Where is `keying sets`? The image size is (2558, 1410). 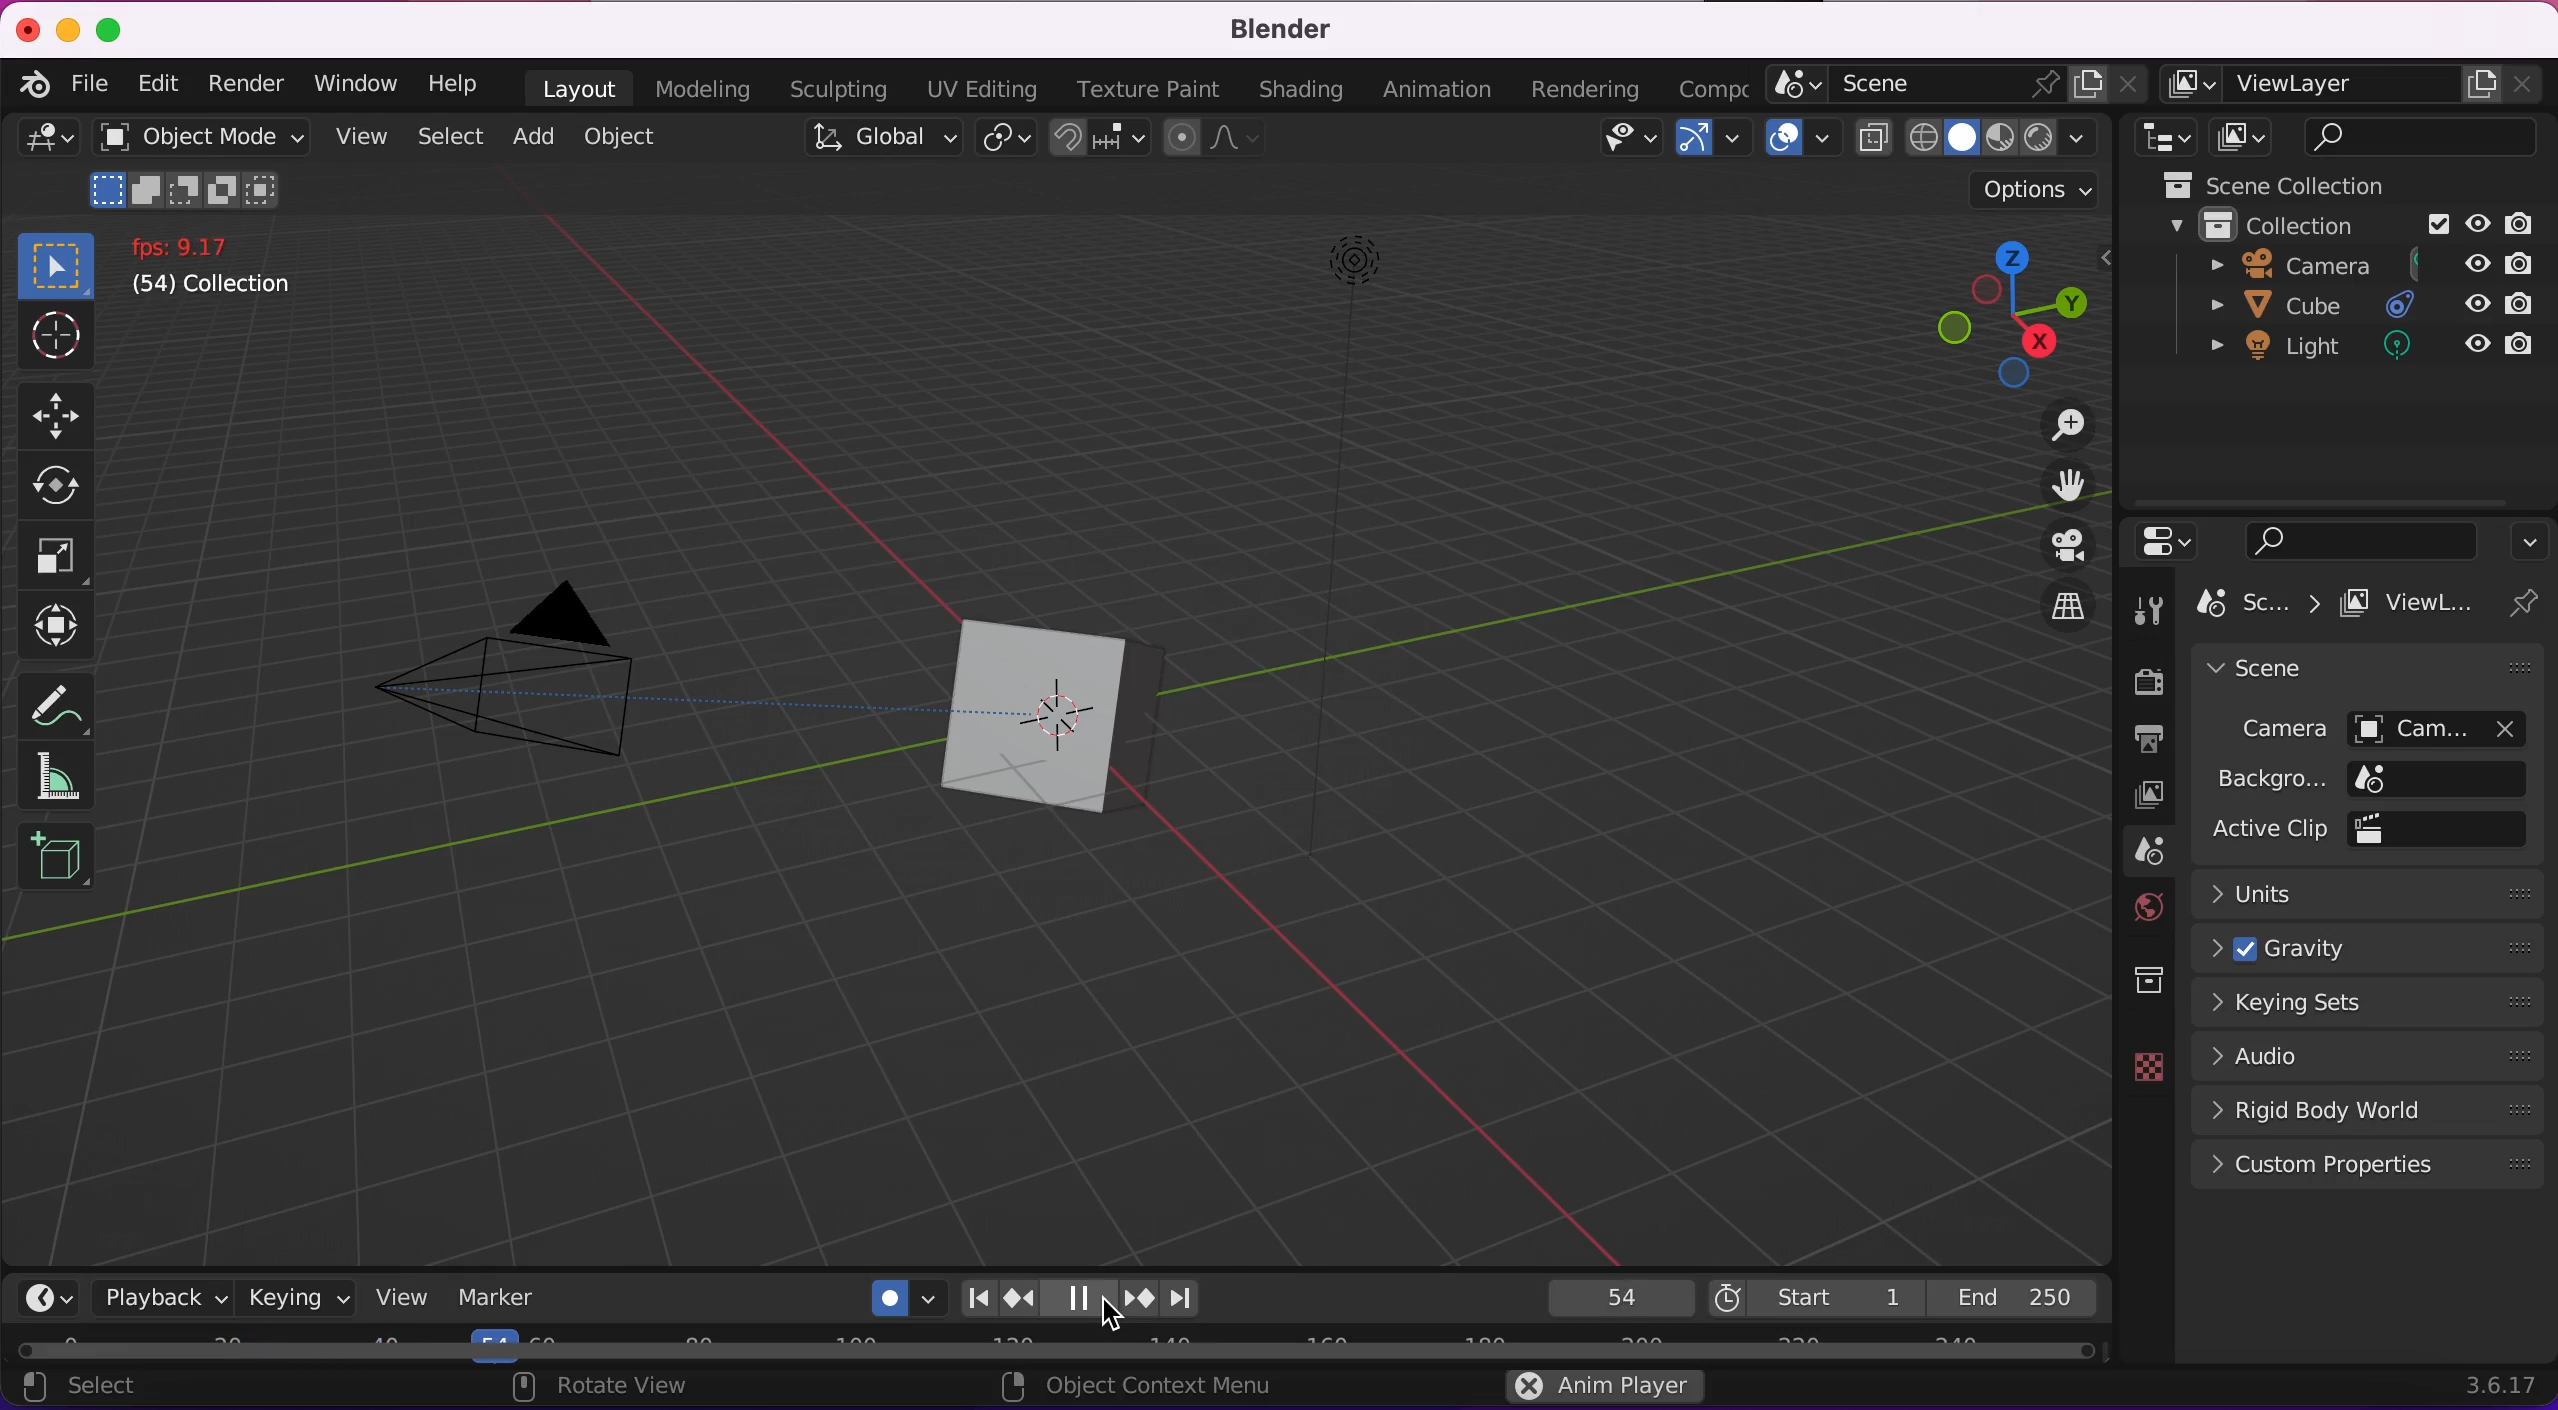 keying sets is located at coordinates (2373, 1002).